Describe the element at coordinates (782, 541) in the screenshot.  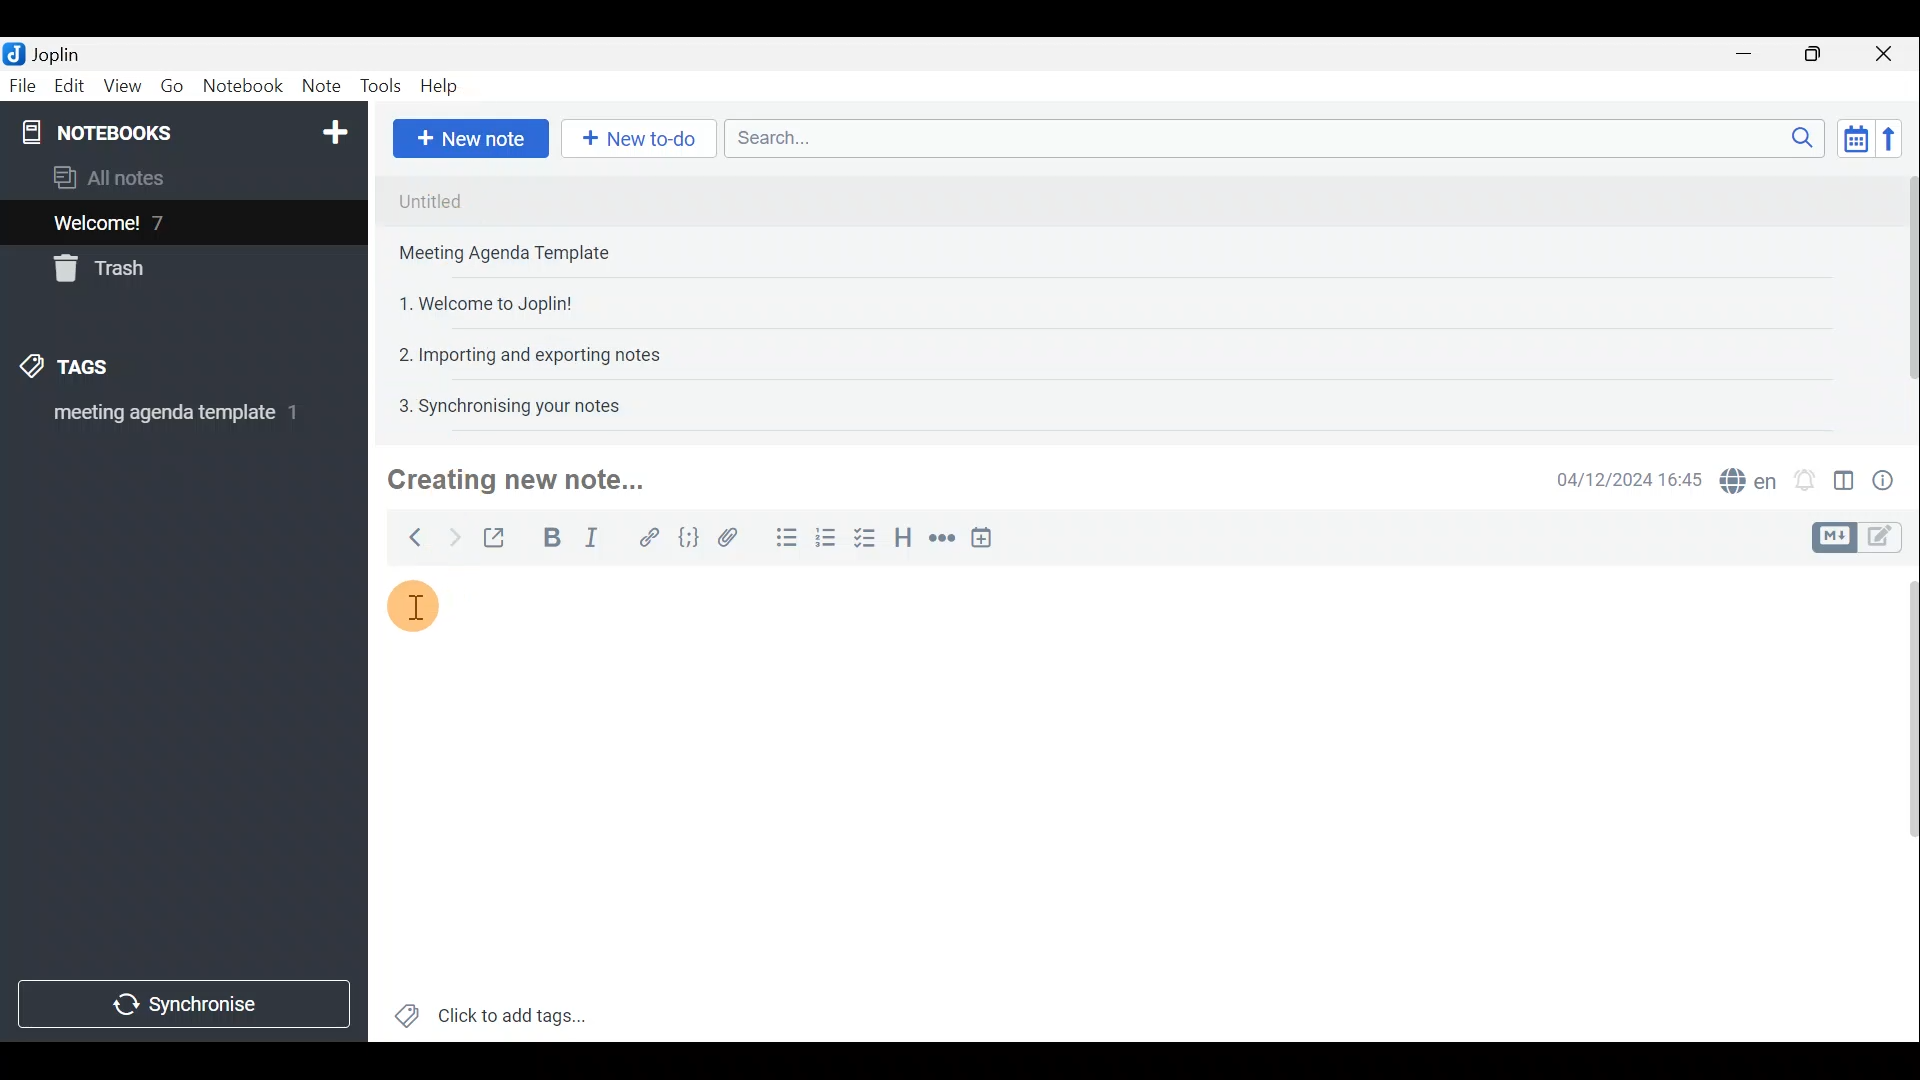
I see `Bulleted list` at that location.